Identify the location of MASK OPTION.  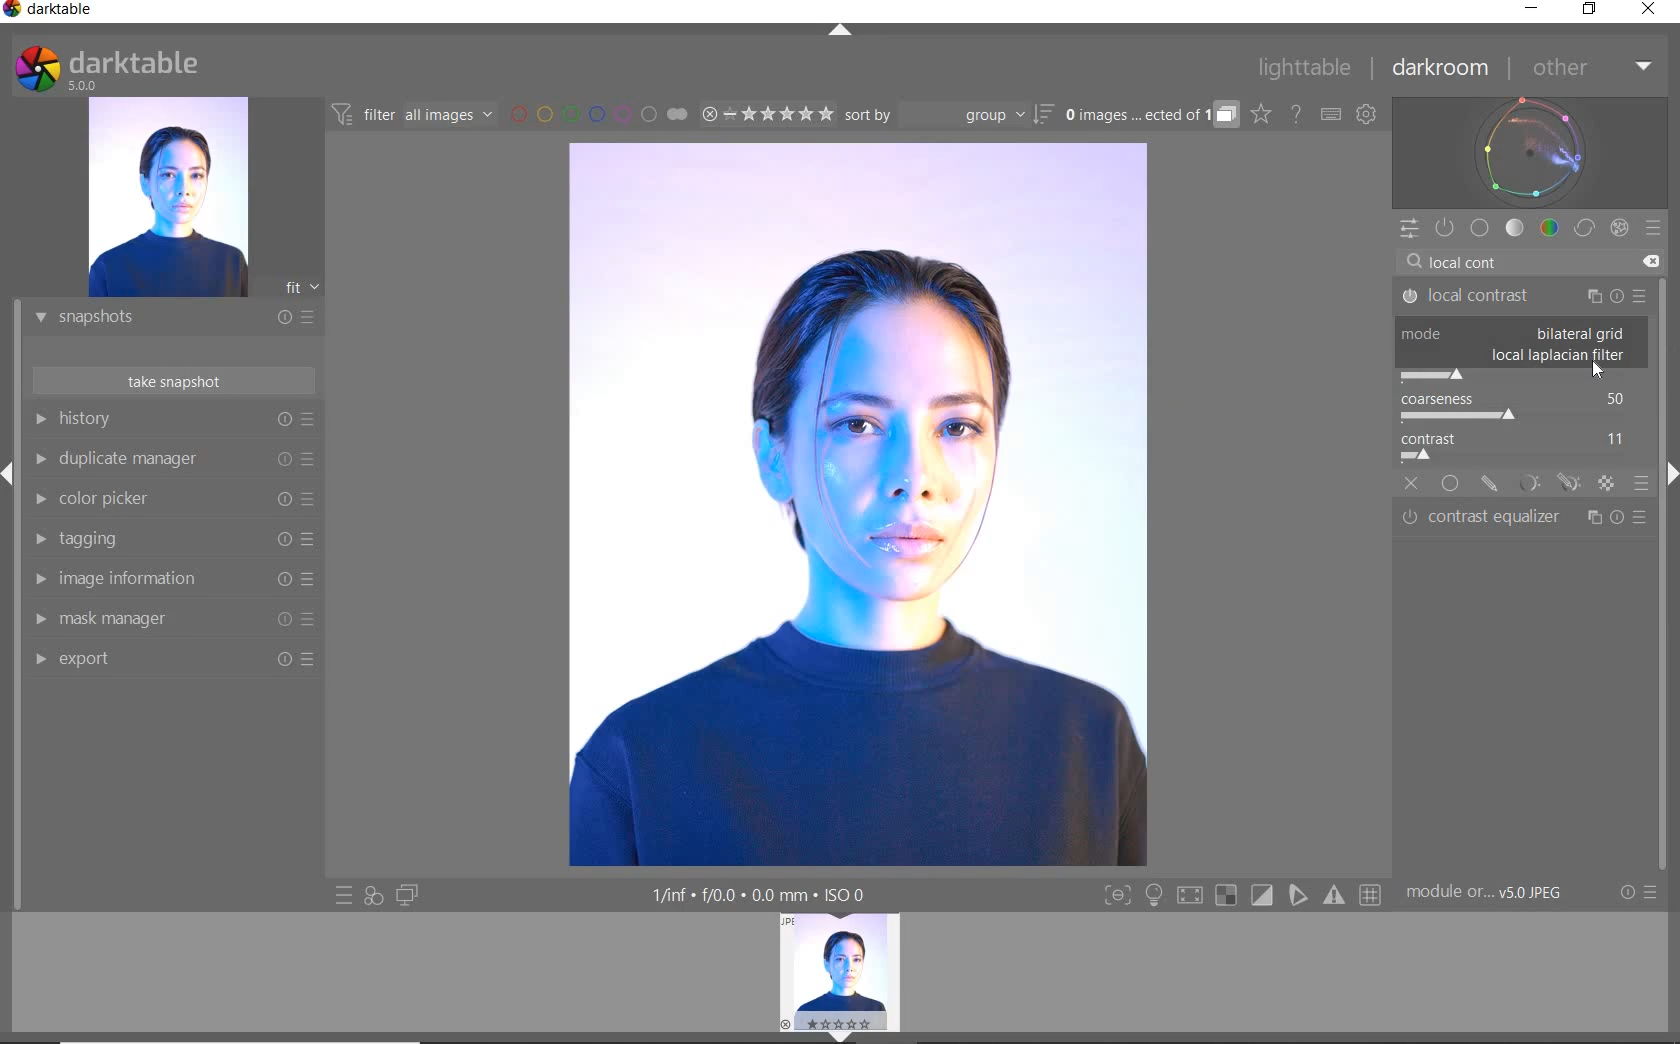
(1489, 485).